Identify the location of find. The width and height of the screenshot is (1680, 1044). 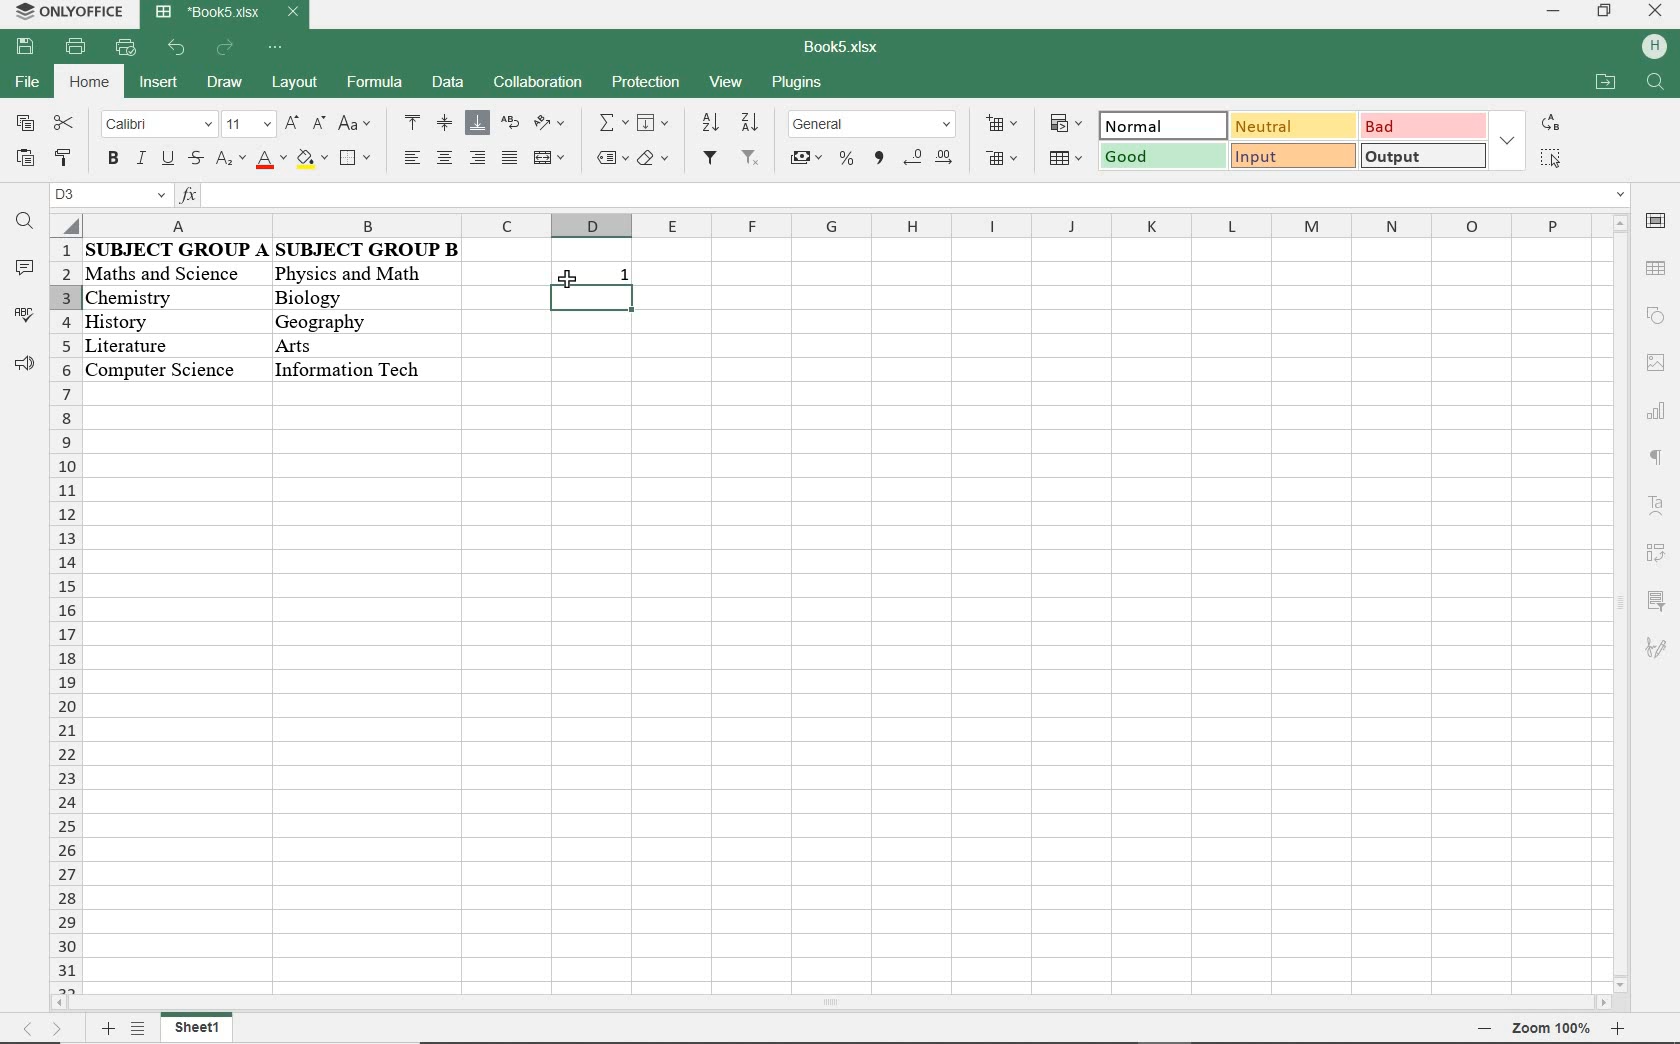
(24, 221).